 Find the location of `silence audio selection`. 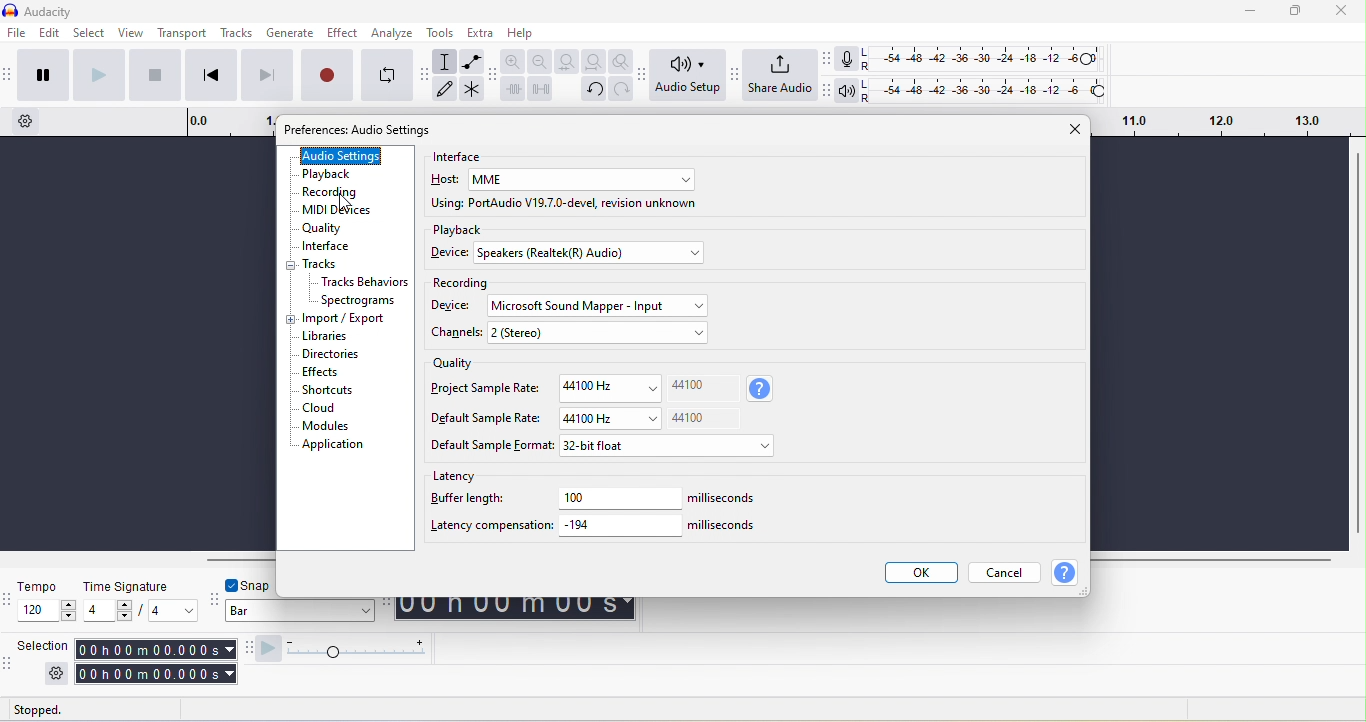

silence audio selection is located at coordinates (539, 90).